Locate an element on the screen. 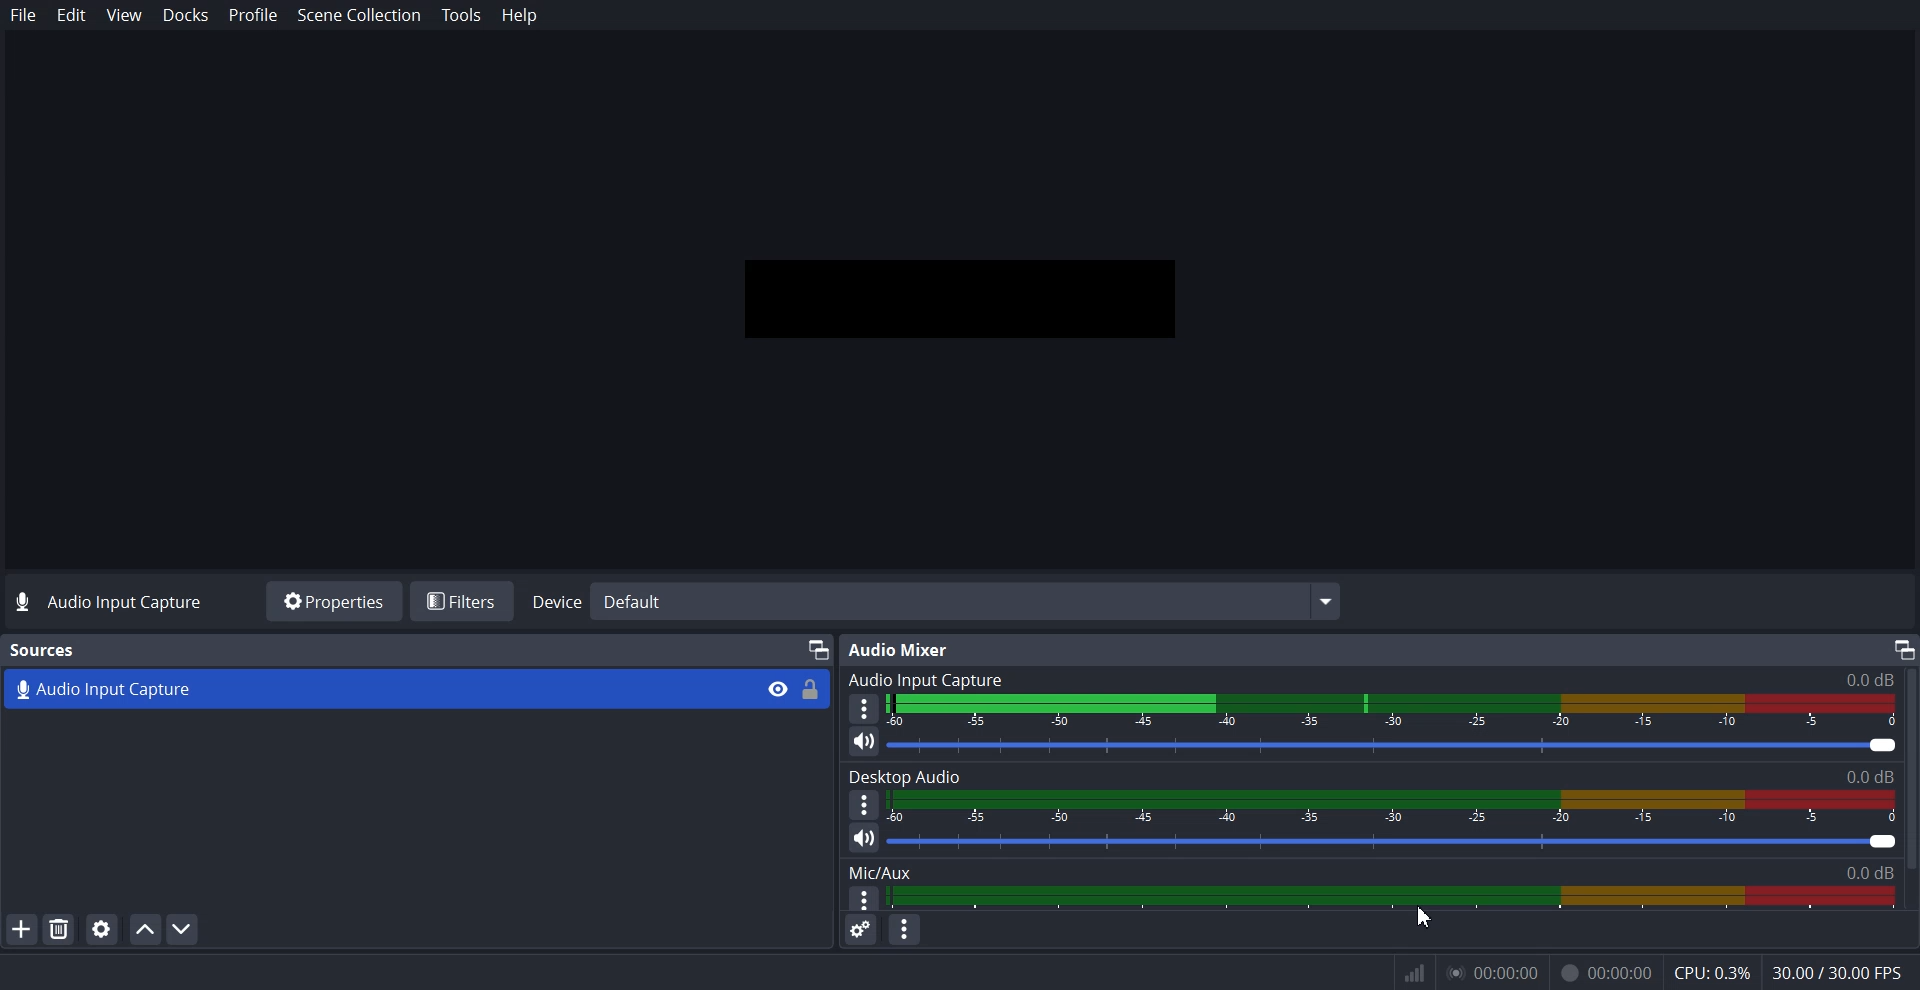 The height and width of the screenshot is (990, 1920). More is located at coordinates (861, 898).